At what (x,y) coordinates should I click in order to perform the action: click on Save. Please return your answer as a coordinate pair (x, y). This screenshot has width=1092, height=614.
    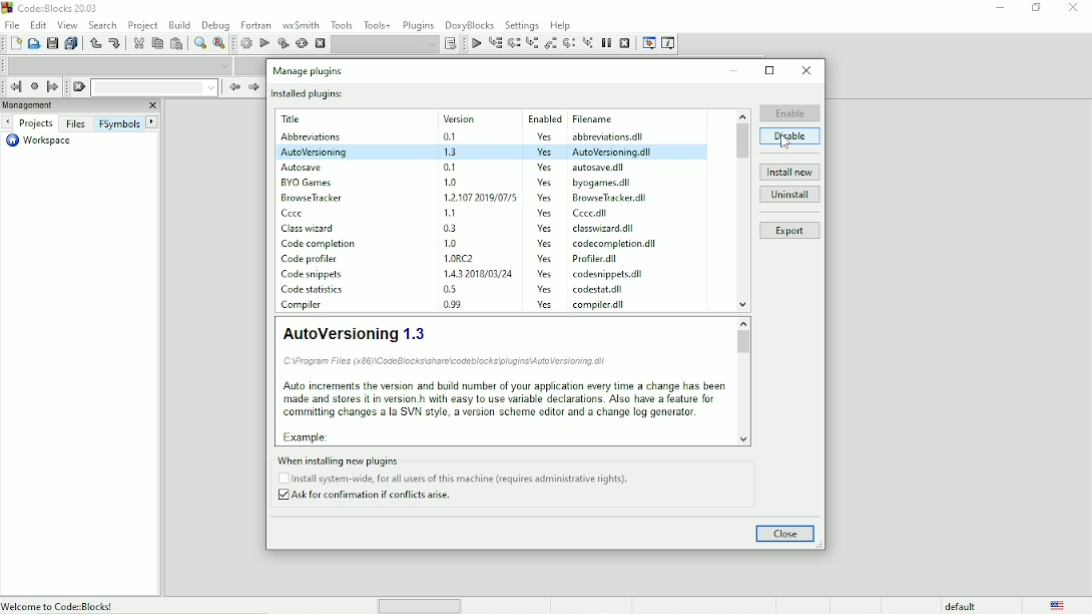
    Looking at the image, I should click on (51, 44).